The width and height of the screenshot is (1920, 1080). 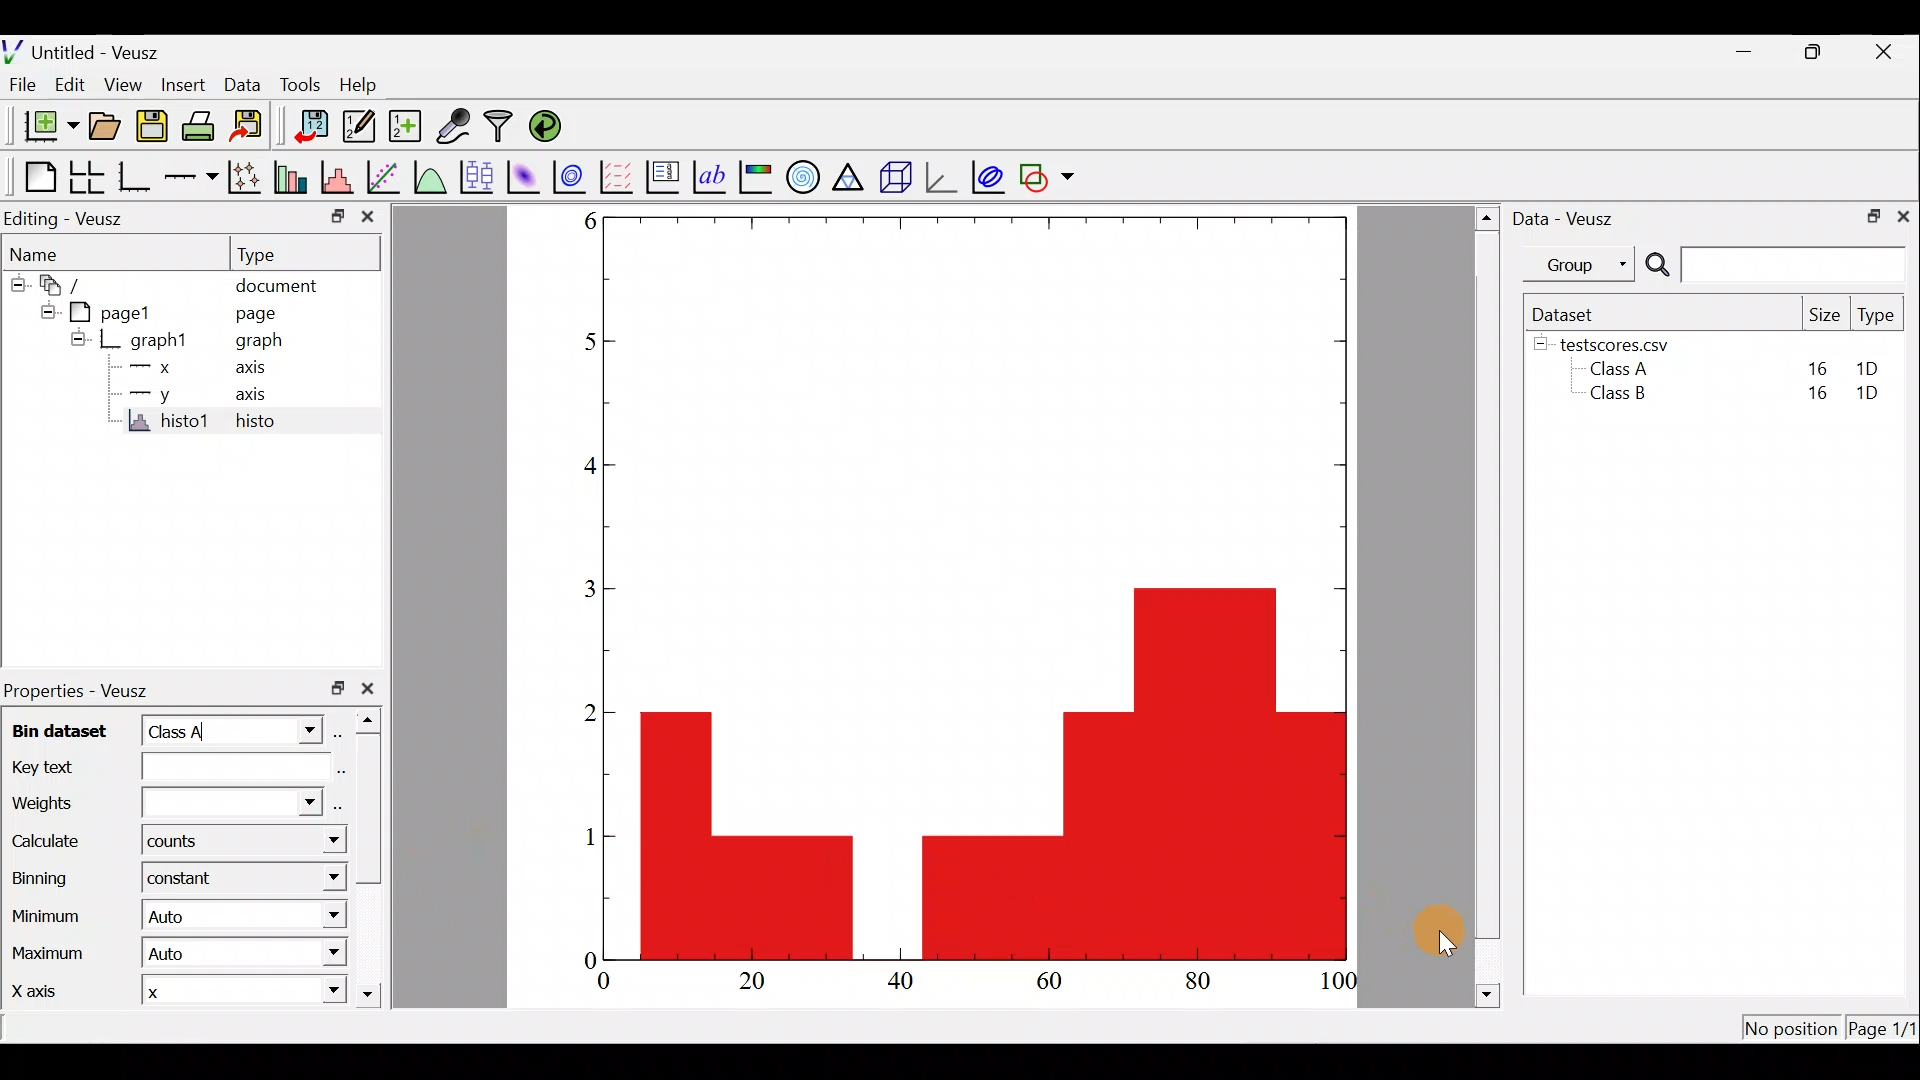 What do you see at coordinates (1819, 53) in the screenshot?
I see `Restore down` at bounding box center [1819, 53].